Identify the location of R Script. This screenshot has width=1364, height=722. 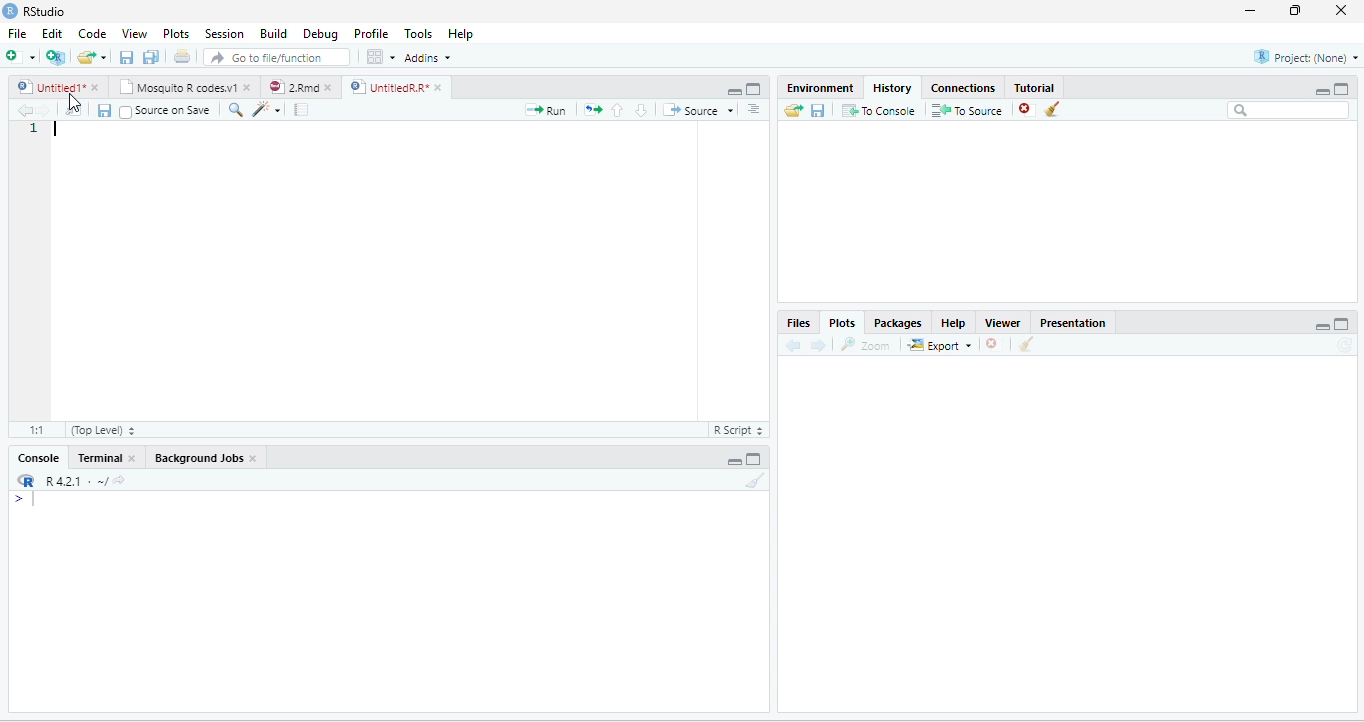
(740, 430).